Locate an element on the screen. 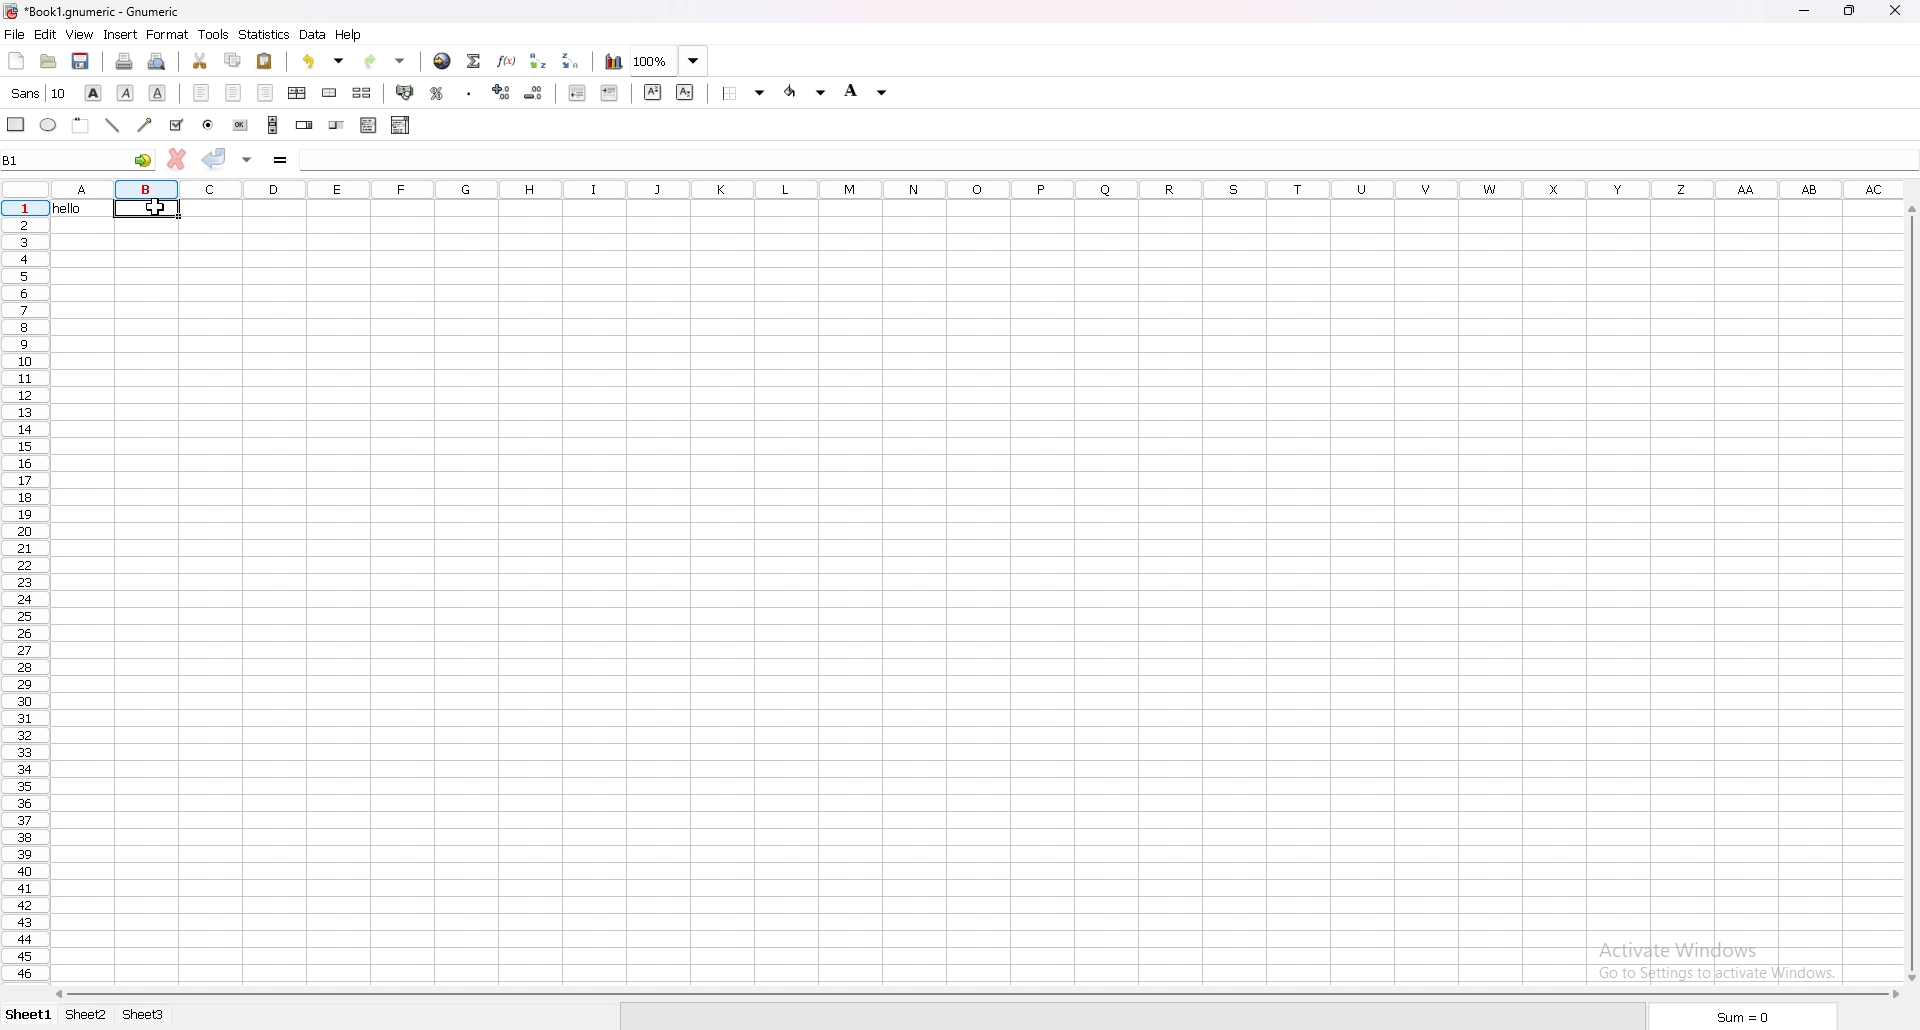 The height and width of the screenshot is (1030, 1920). cursor is located at coordinates (152, 208).